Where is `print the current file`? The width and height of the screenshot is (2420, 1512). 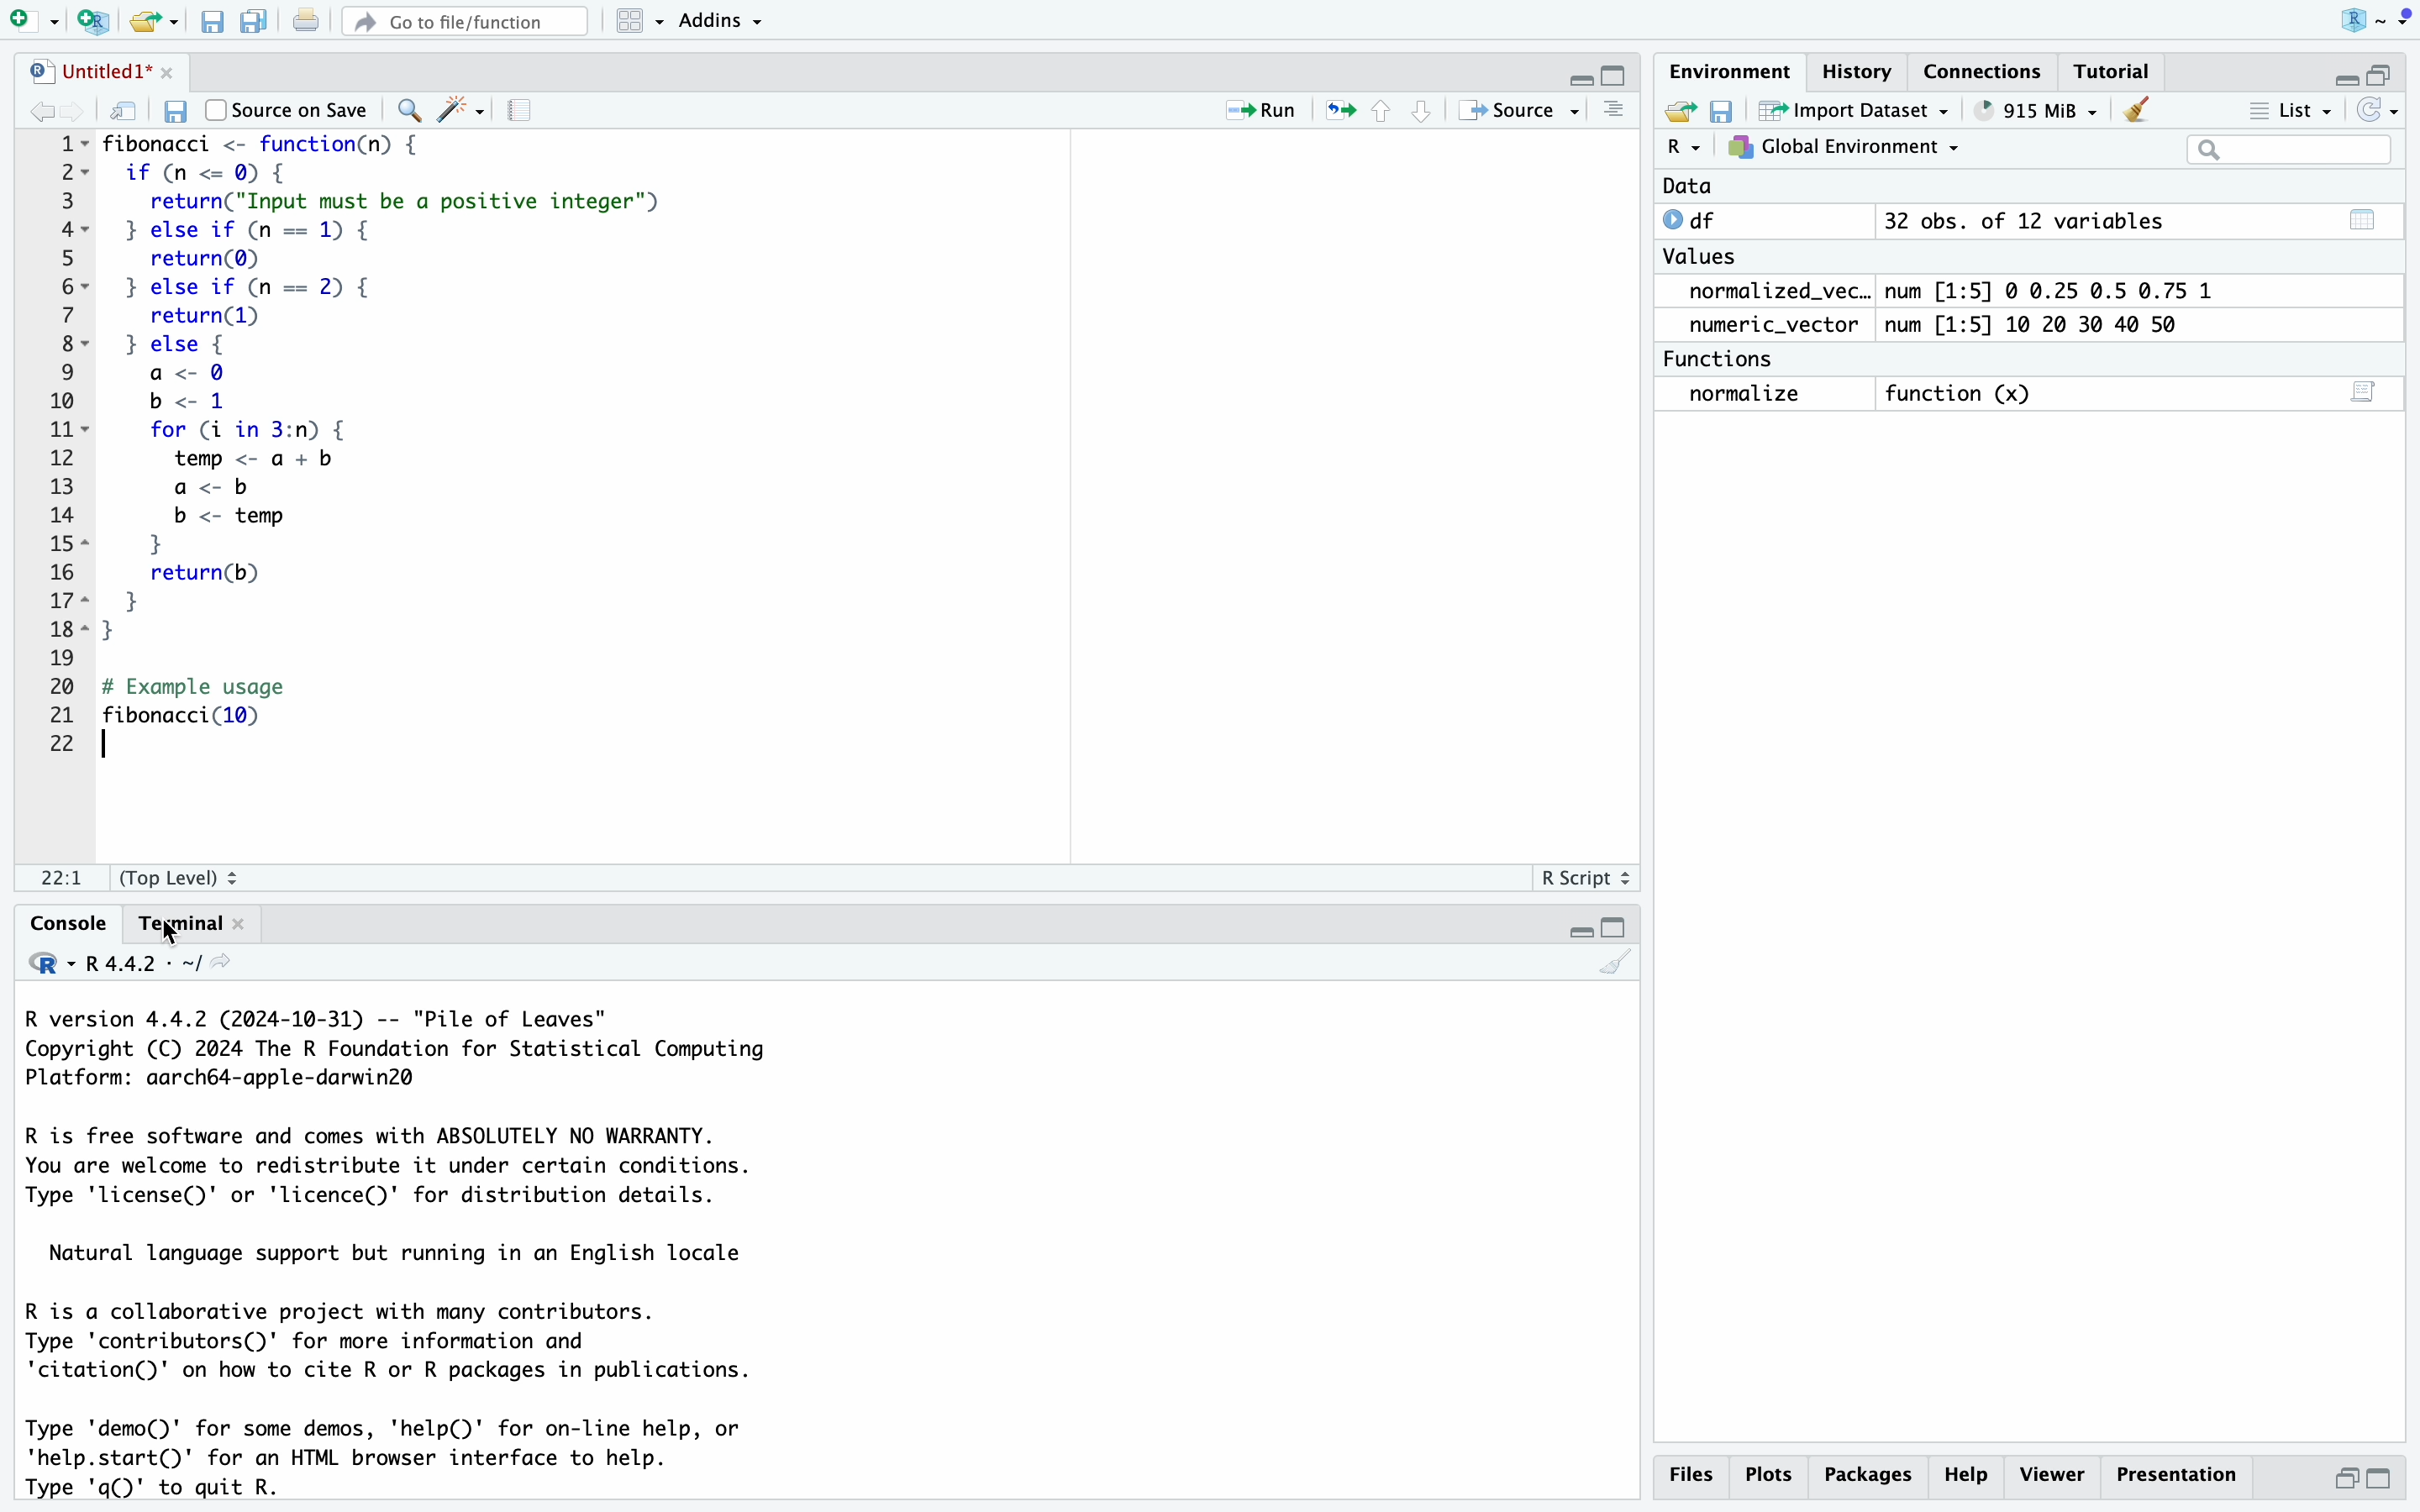
print the current file is located at coordinates (309, 18).